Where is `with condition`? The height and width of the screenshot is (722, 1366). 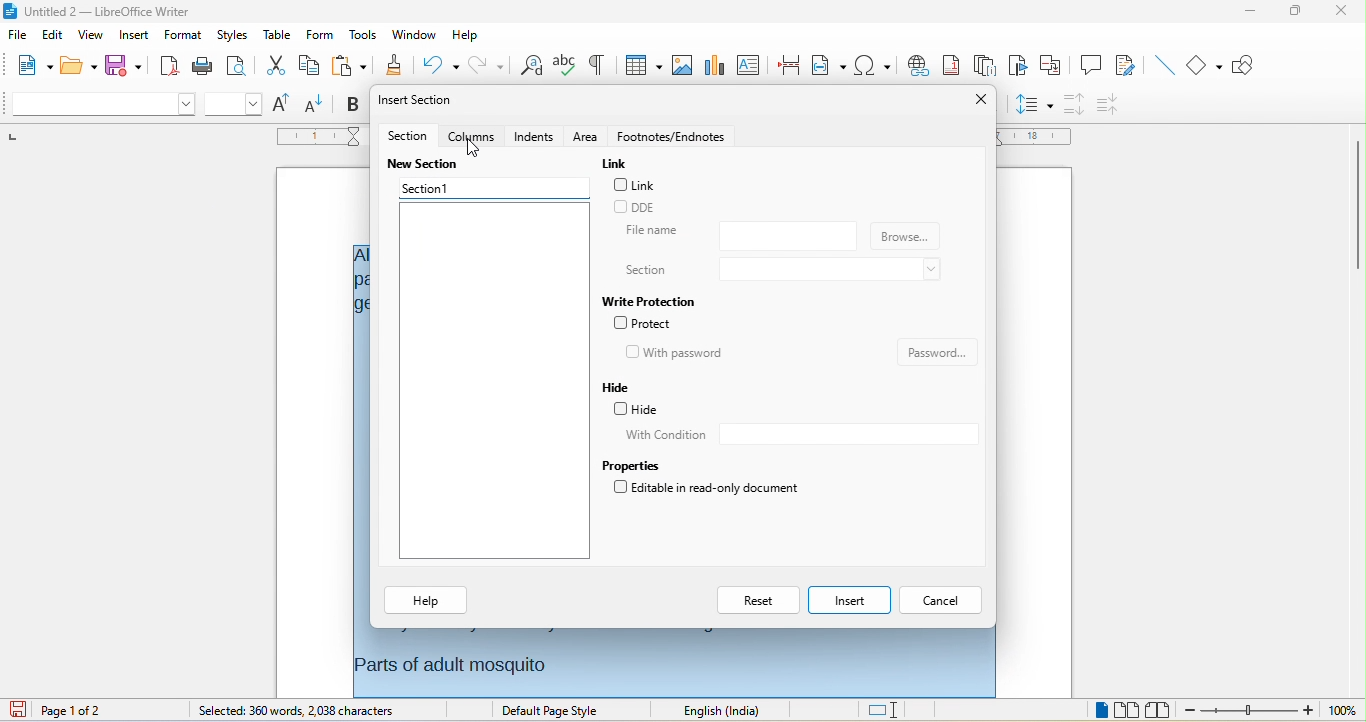 with condition is located at coordinates (849, 435).